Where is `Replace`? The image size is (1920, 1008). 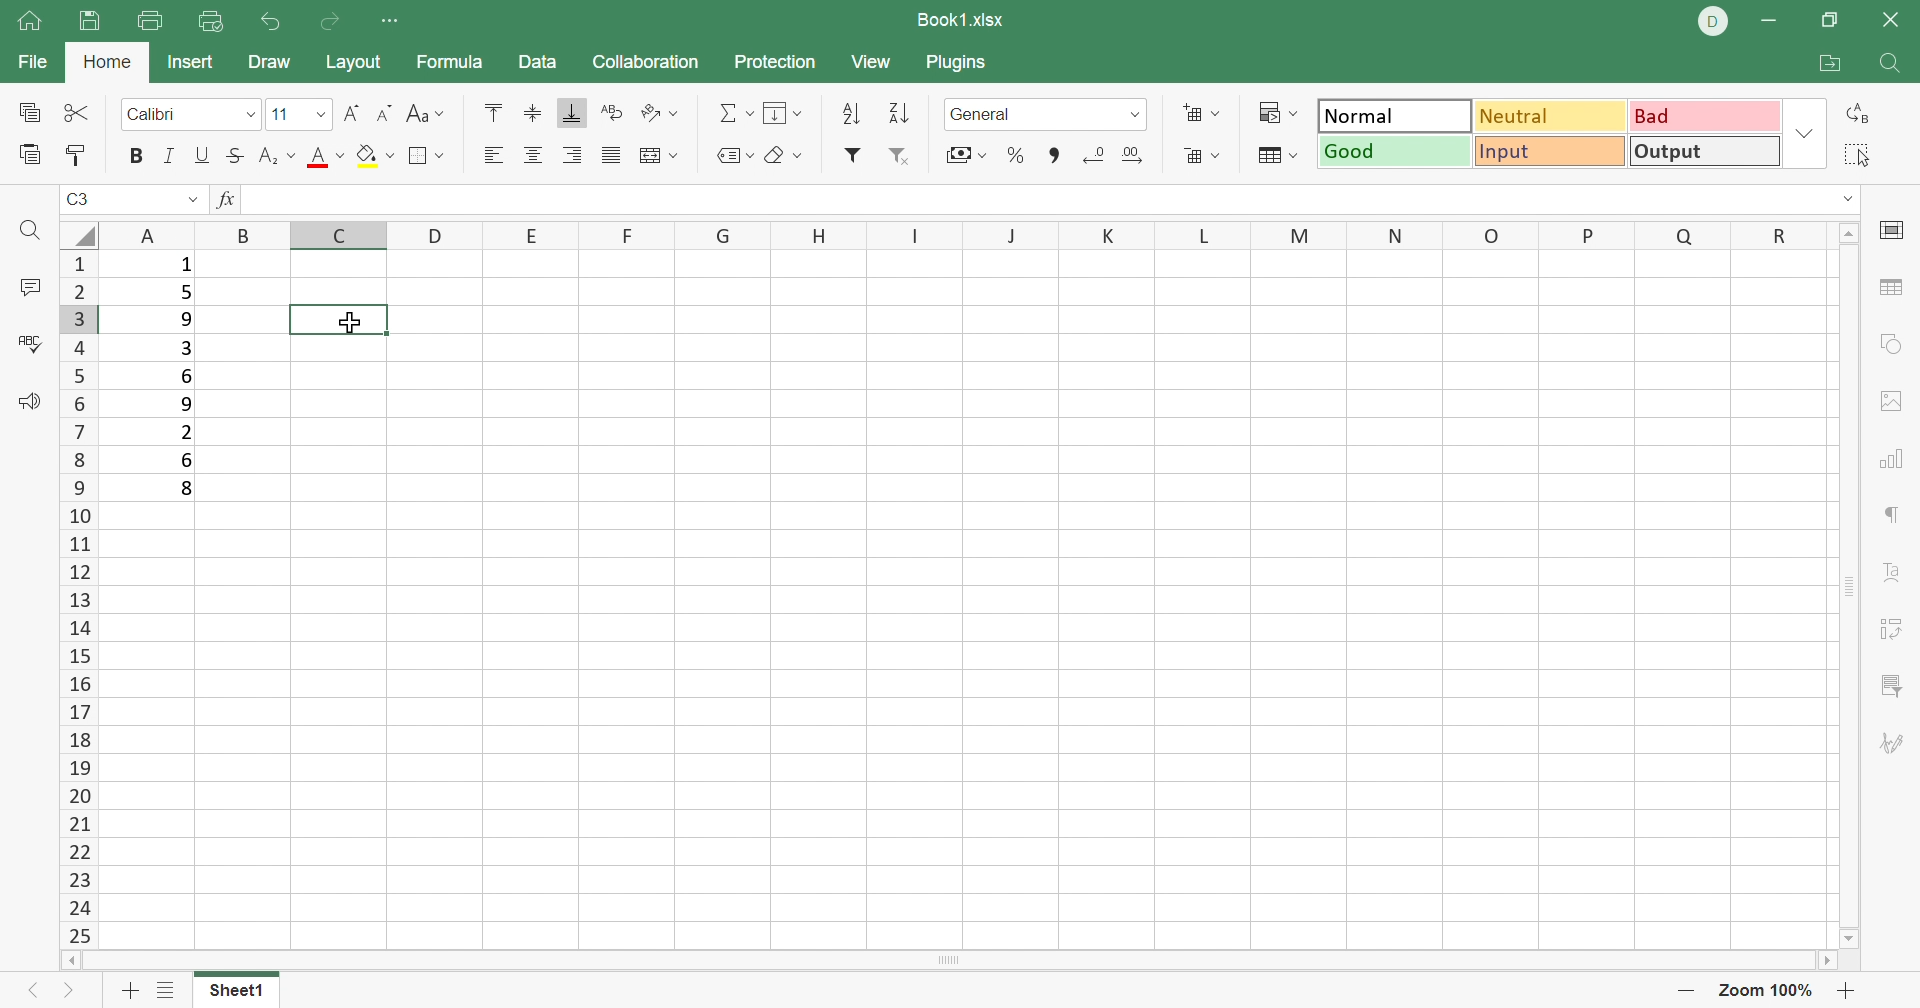
Replace is located at coordinates (1858, 111).